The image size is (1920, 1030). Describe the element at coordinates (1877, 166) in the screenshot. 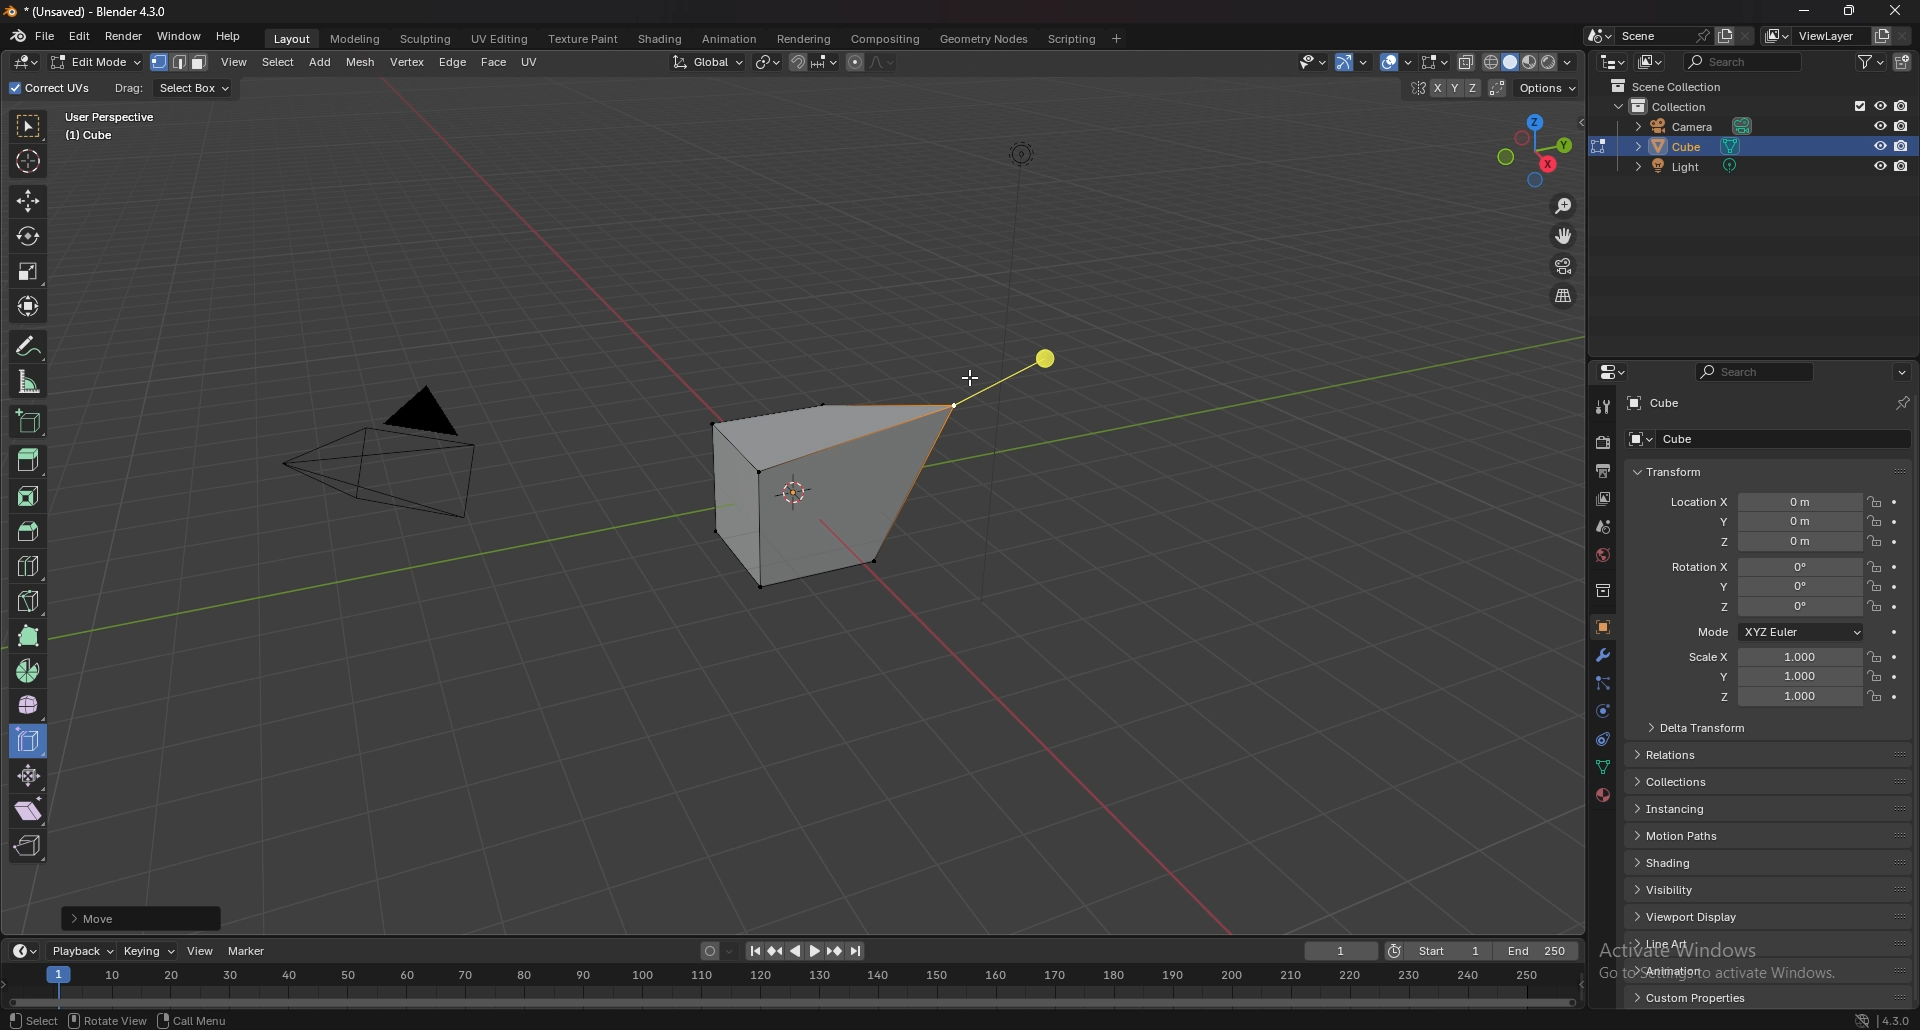

I see `hide in viewport` at that location.